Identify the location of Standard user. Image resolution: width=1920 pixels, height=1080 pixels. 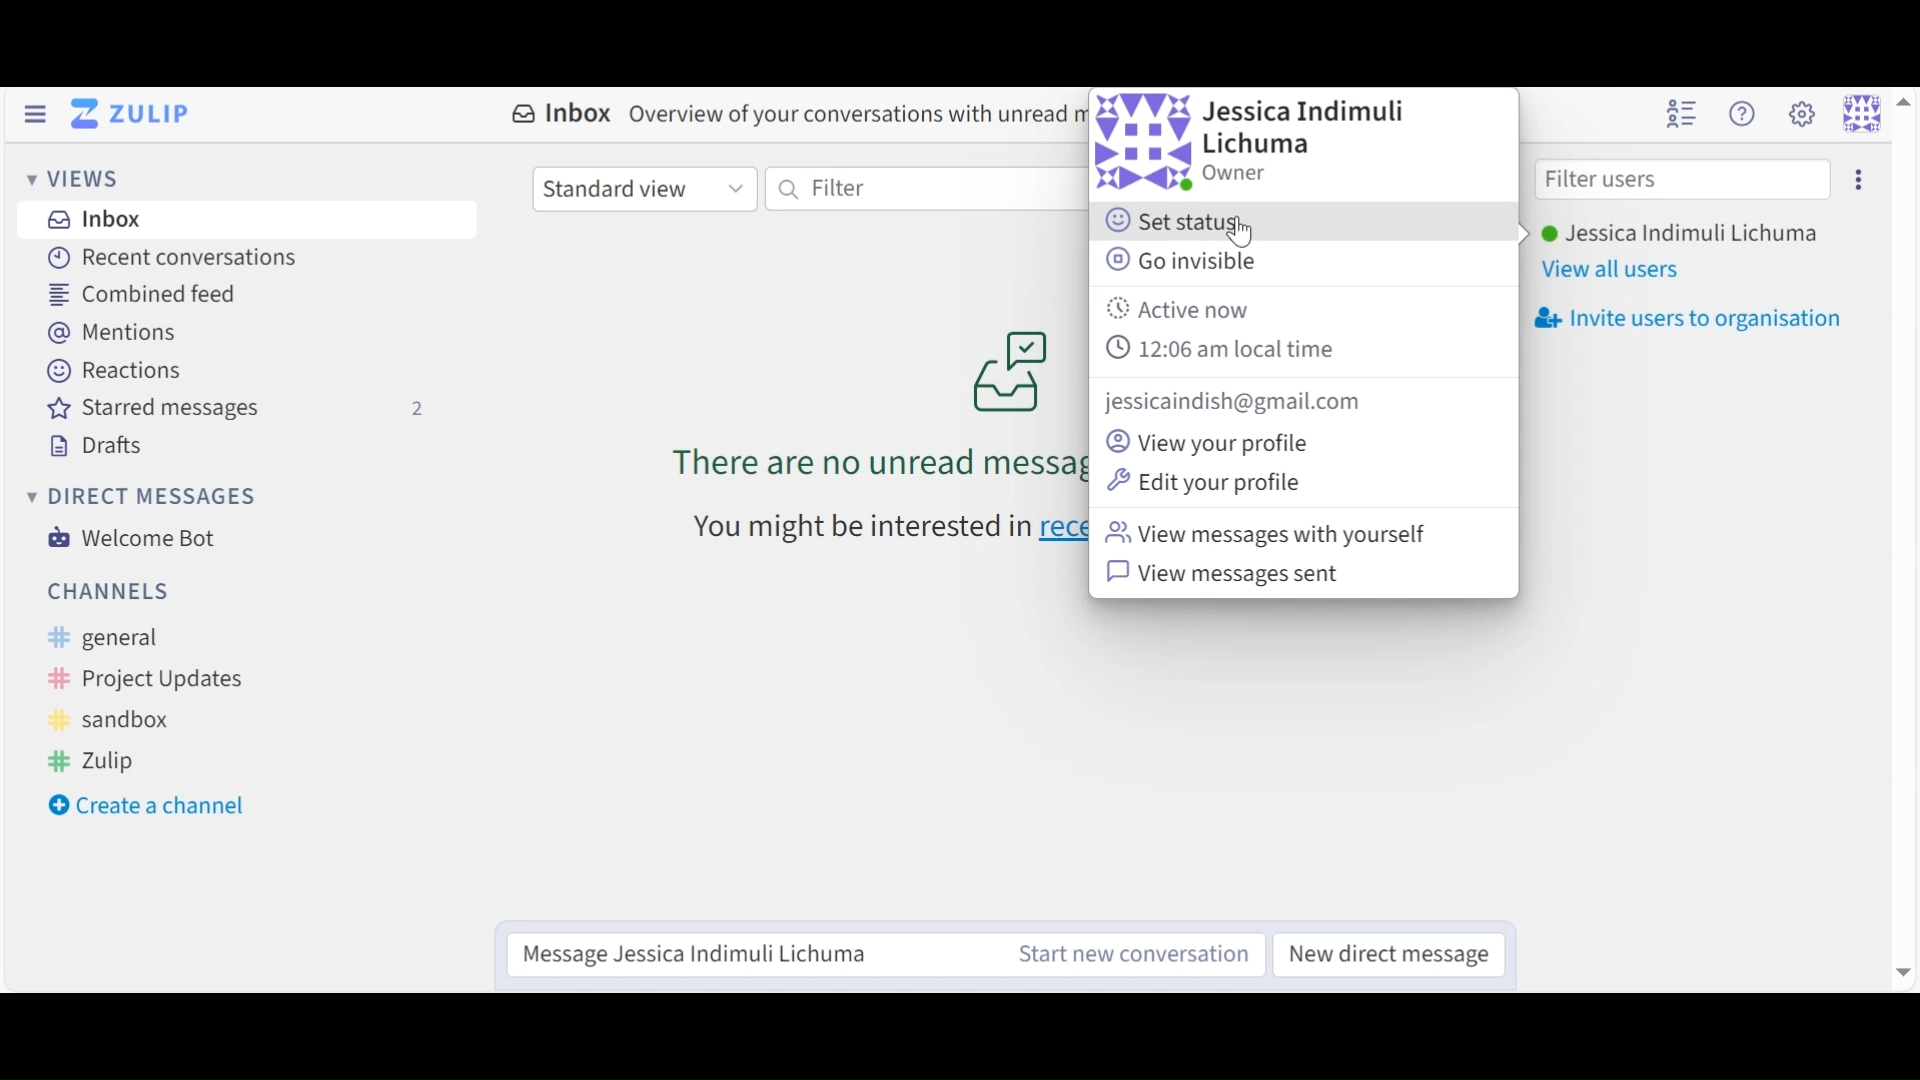
(643, 188).